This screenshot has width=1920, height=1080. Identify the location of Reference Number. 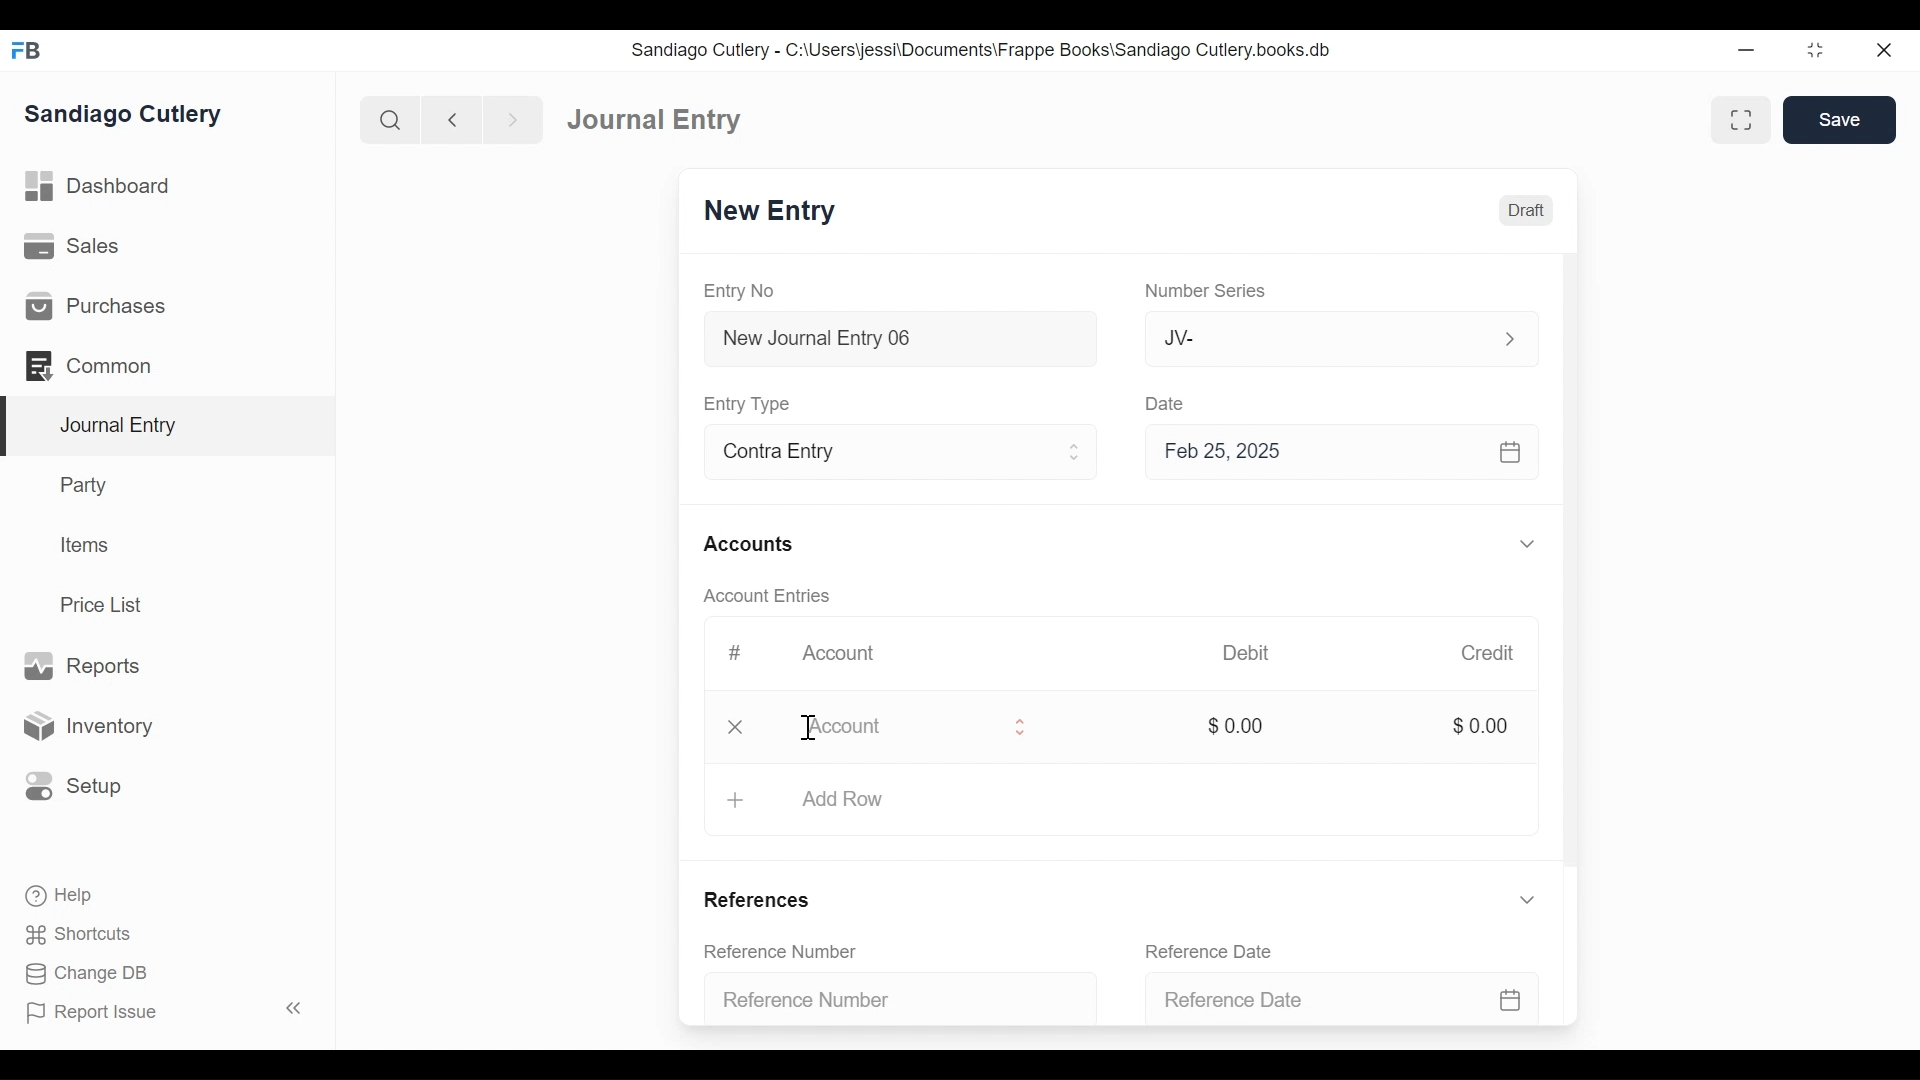
(892, 996).